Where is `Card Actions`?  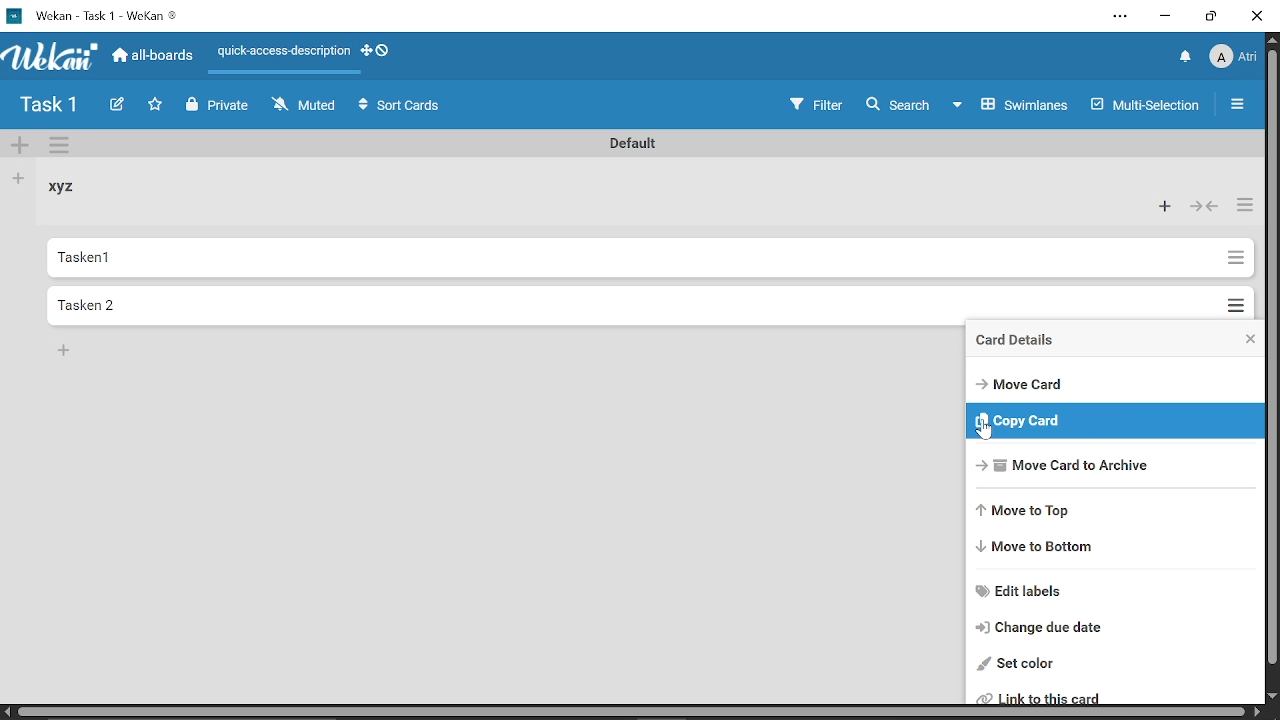 Card Actions is located at coordinates (1243, 339).